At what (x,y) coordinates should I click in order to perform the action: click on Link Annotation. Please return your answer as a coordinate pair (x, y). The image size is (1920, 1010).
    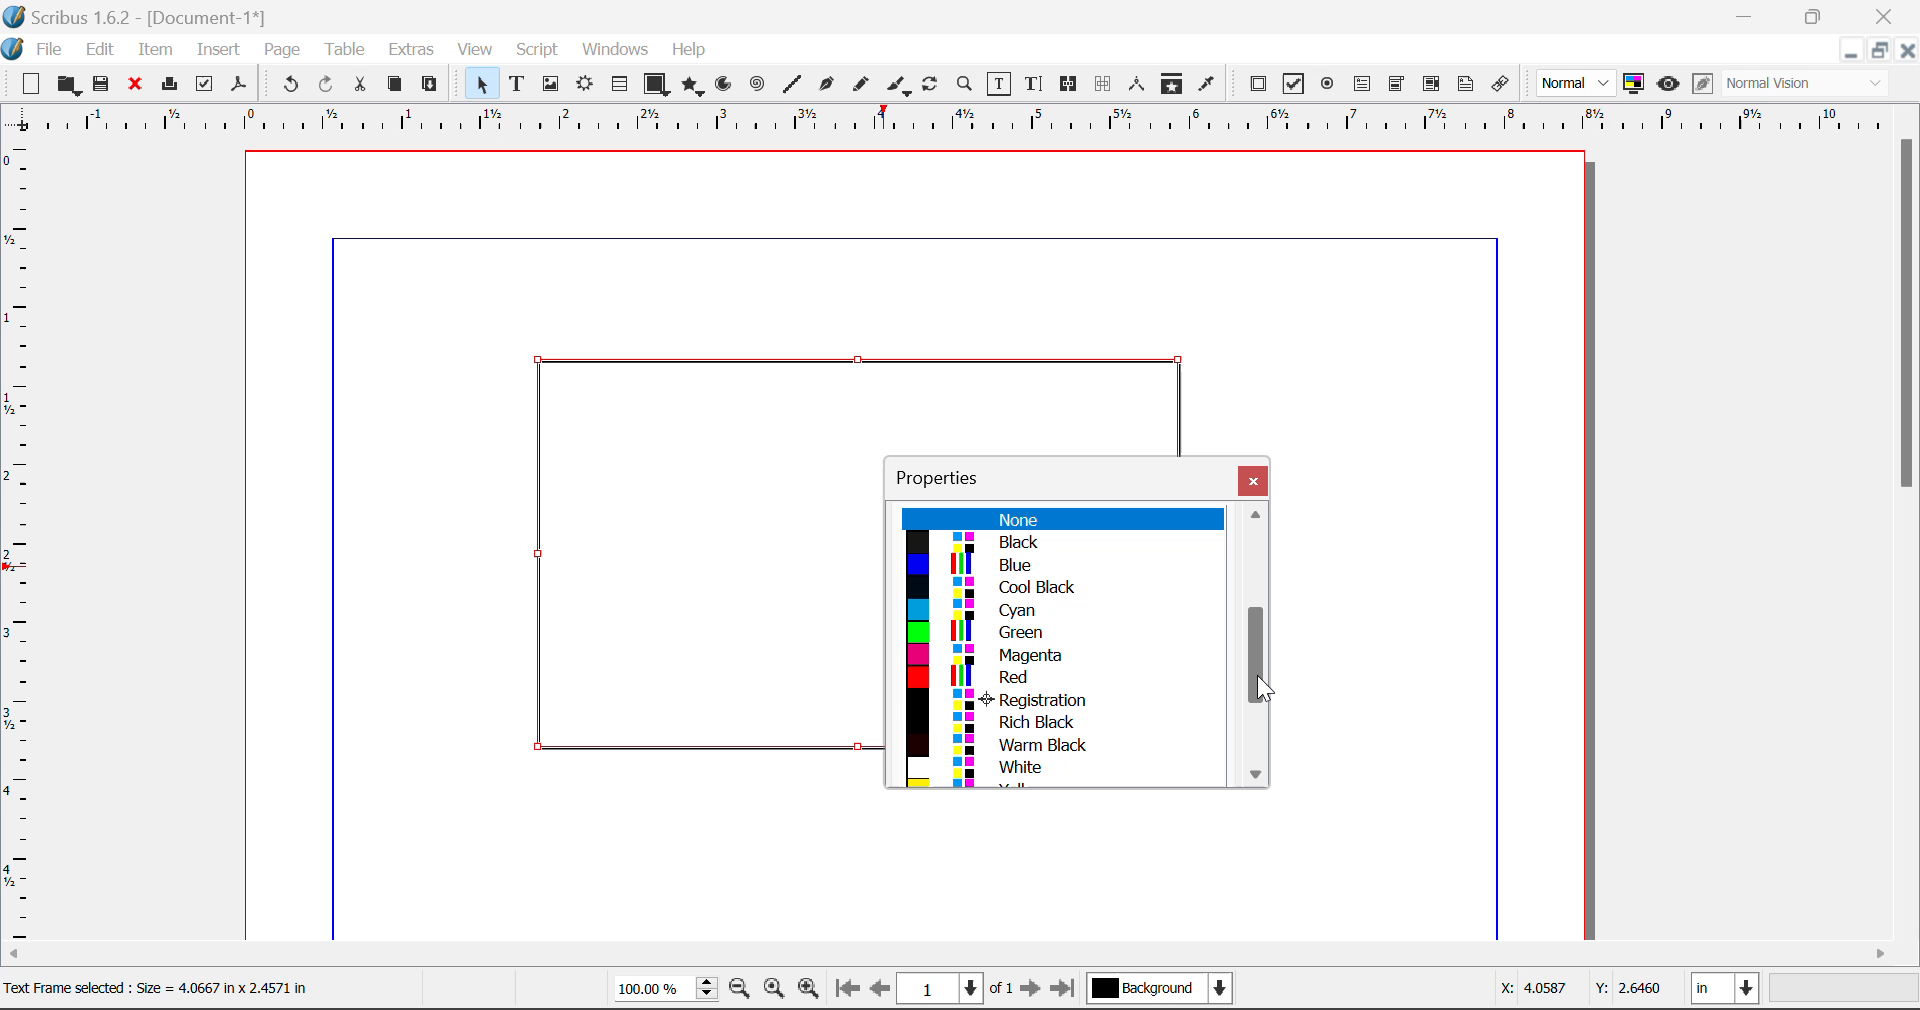
    Looking at the image, I should click on (1499, 84).